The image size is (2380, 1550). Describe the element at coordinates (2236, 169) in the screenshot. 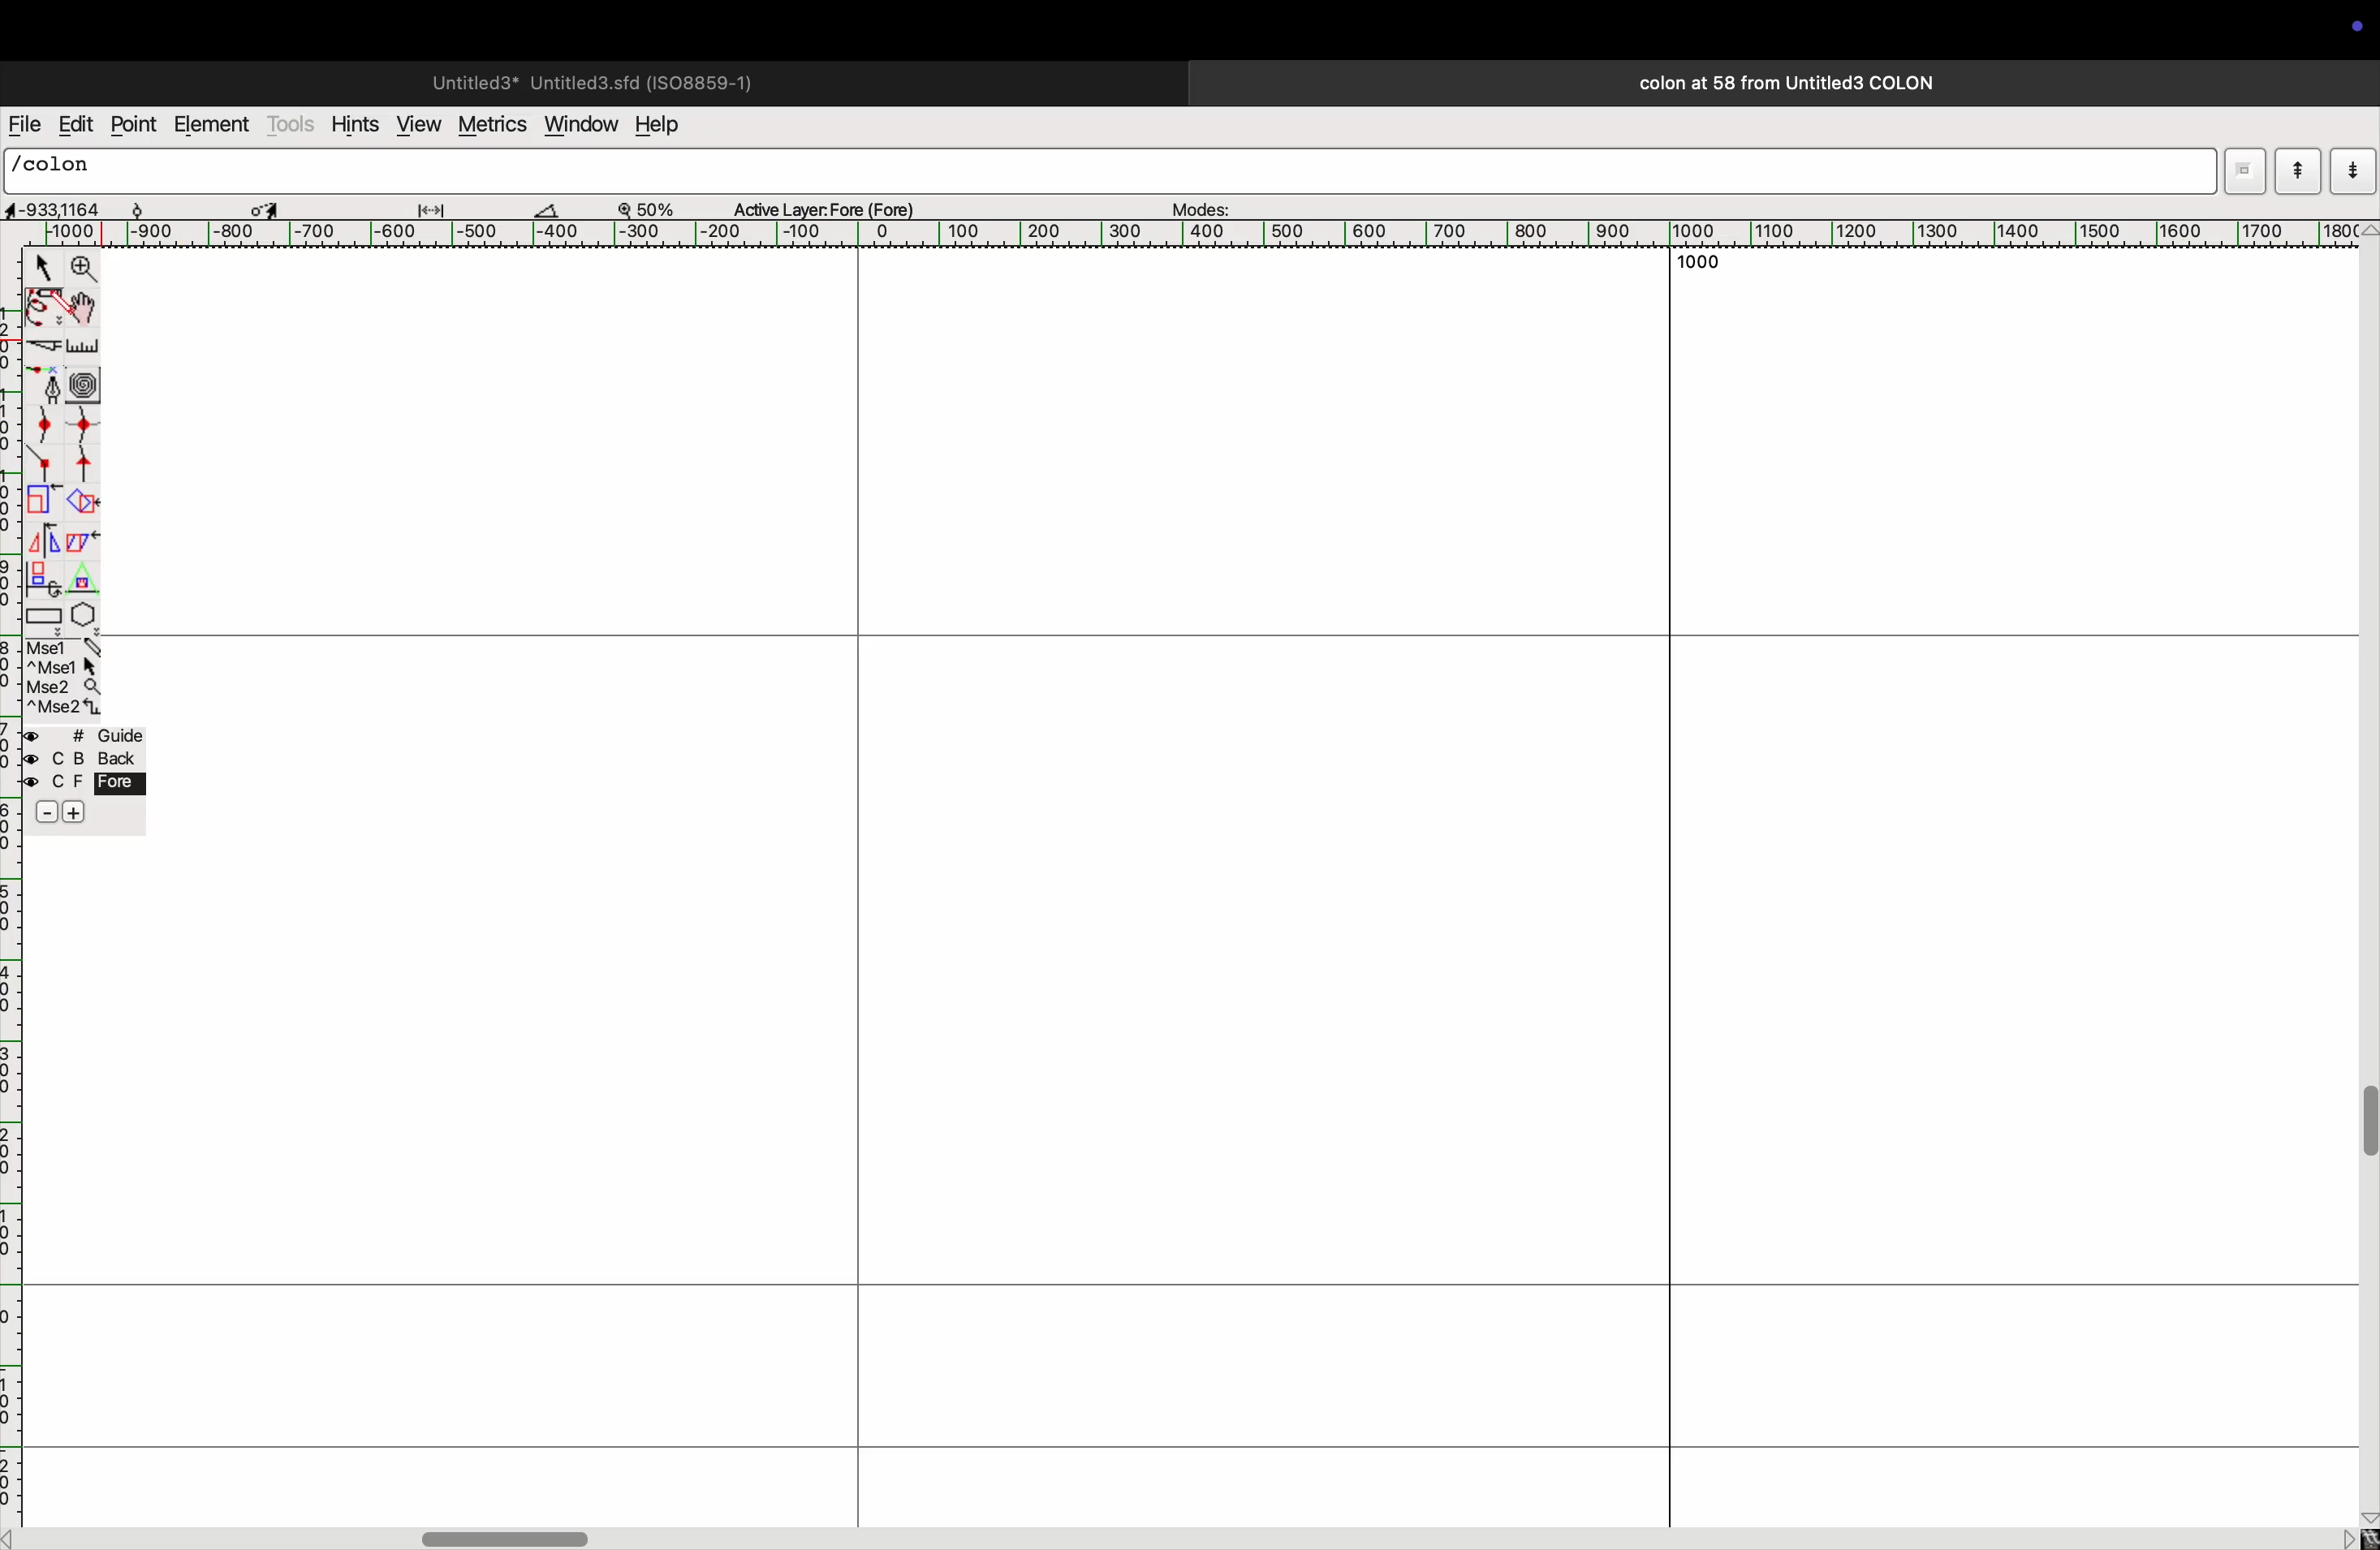

I see `Mode` at that location.